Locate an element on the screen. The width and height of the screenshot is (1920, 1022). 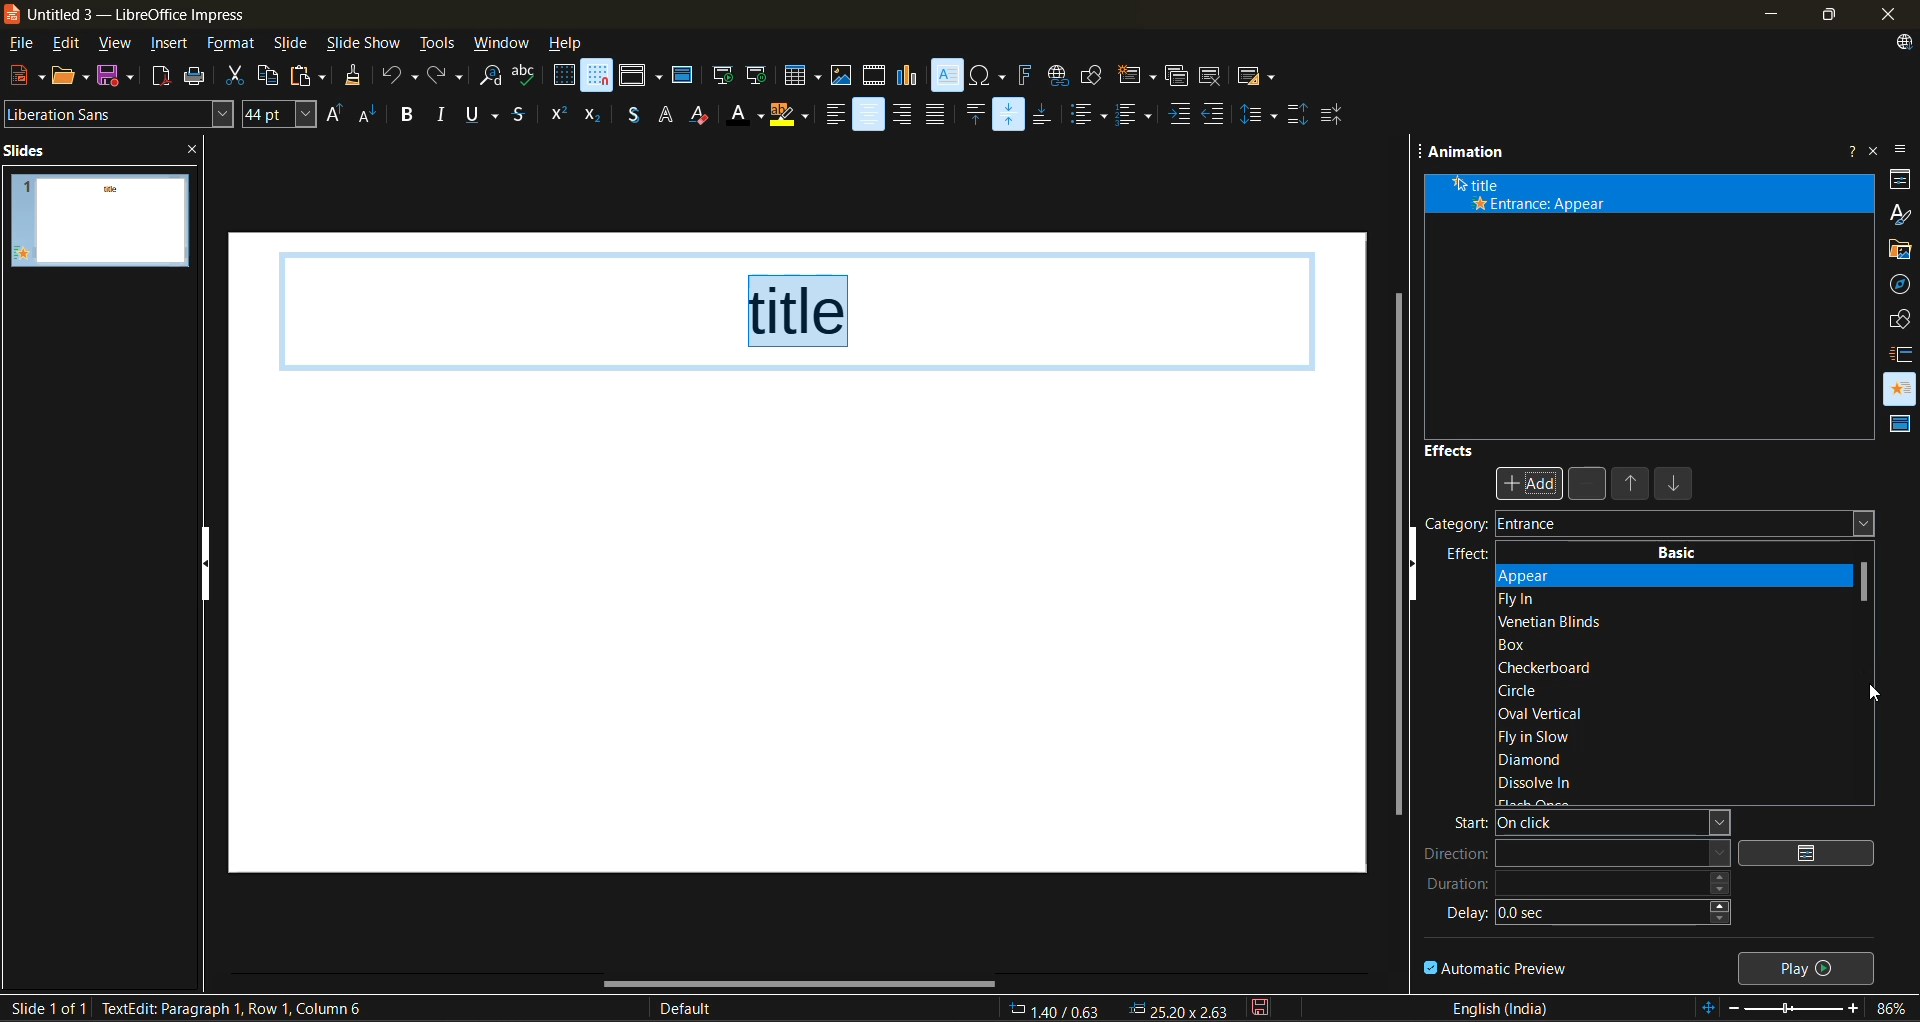
direction is located at coordinates (1576, 857).